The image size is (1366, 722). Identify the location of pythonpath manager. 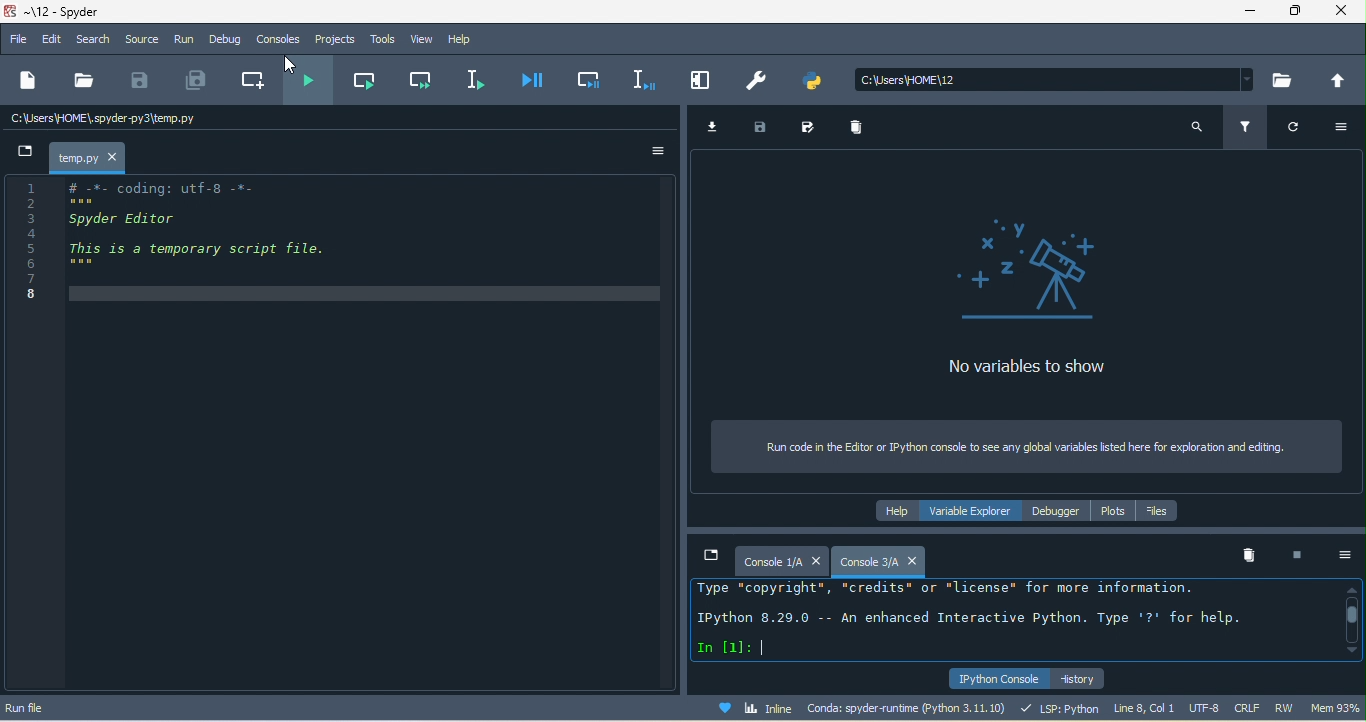
(819, 78).